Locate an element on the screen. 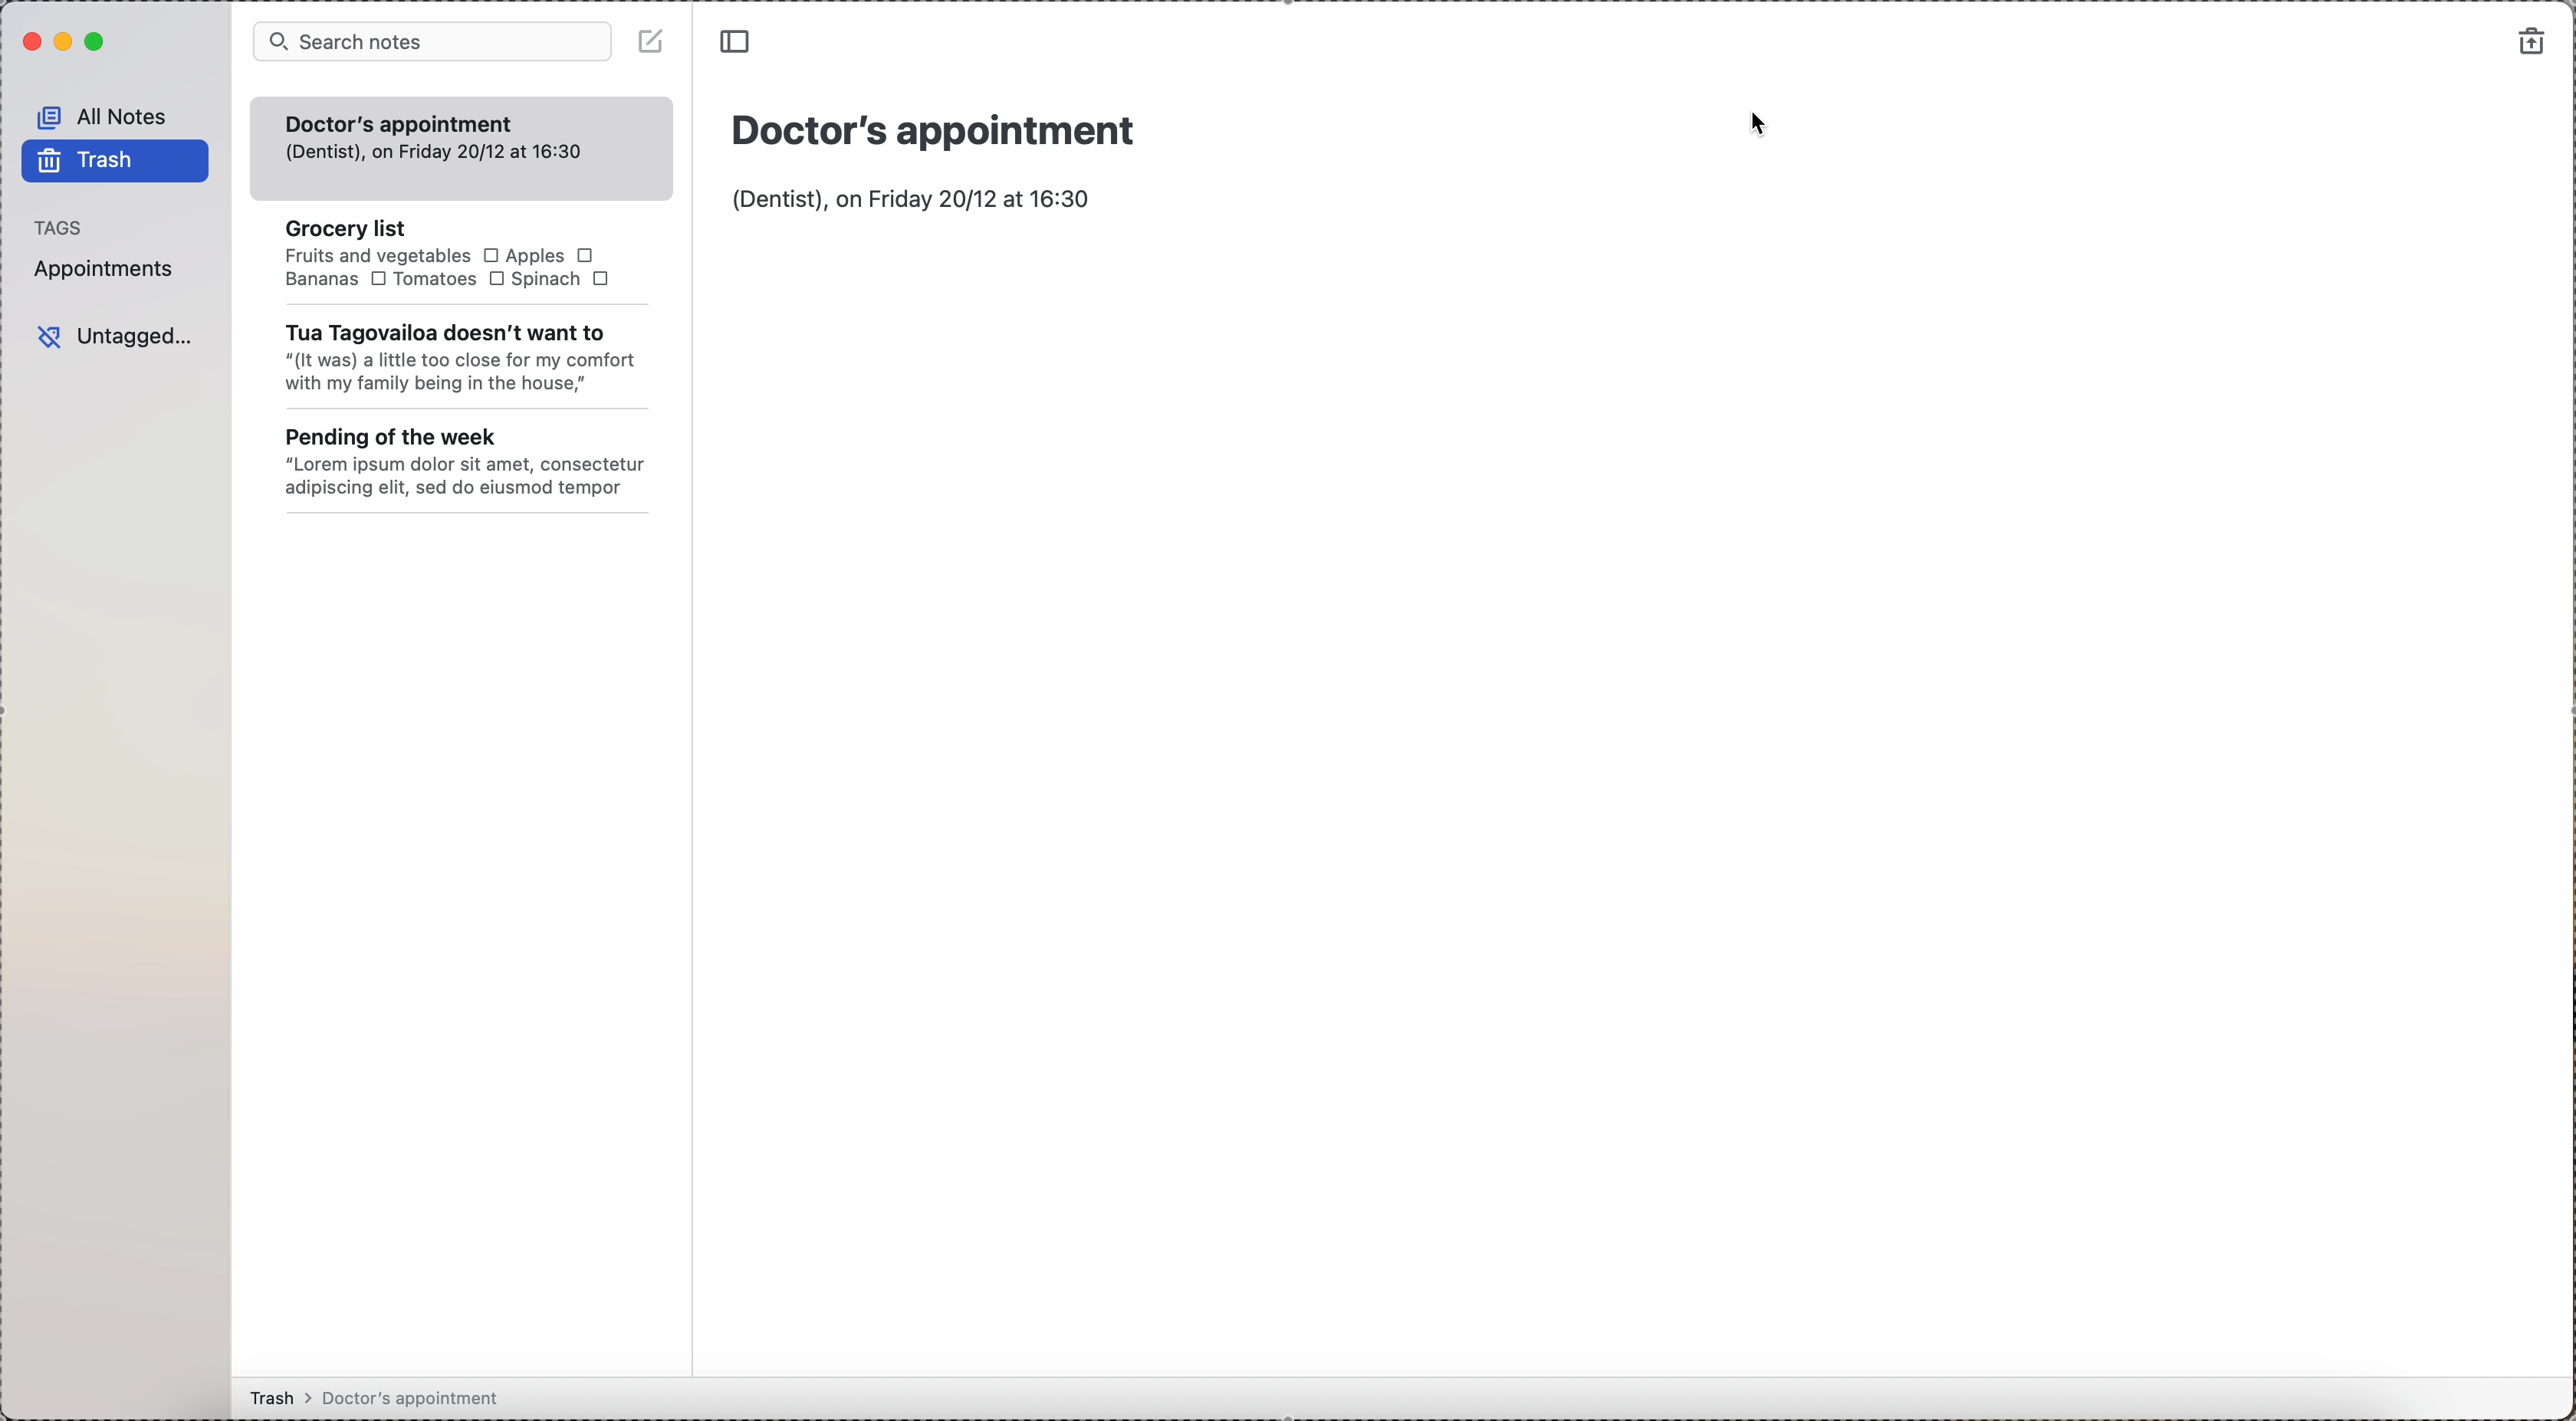  appointments is located at coordinates (111, 270).